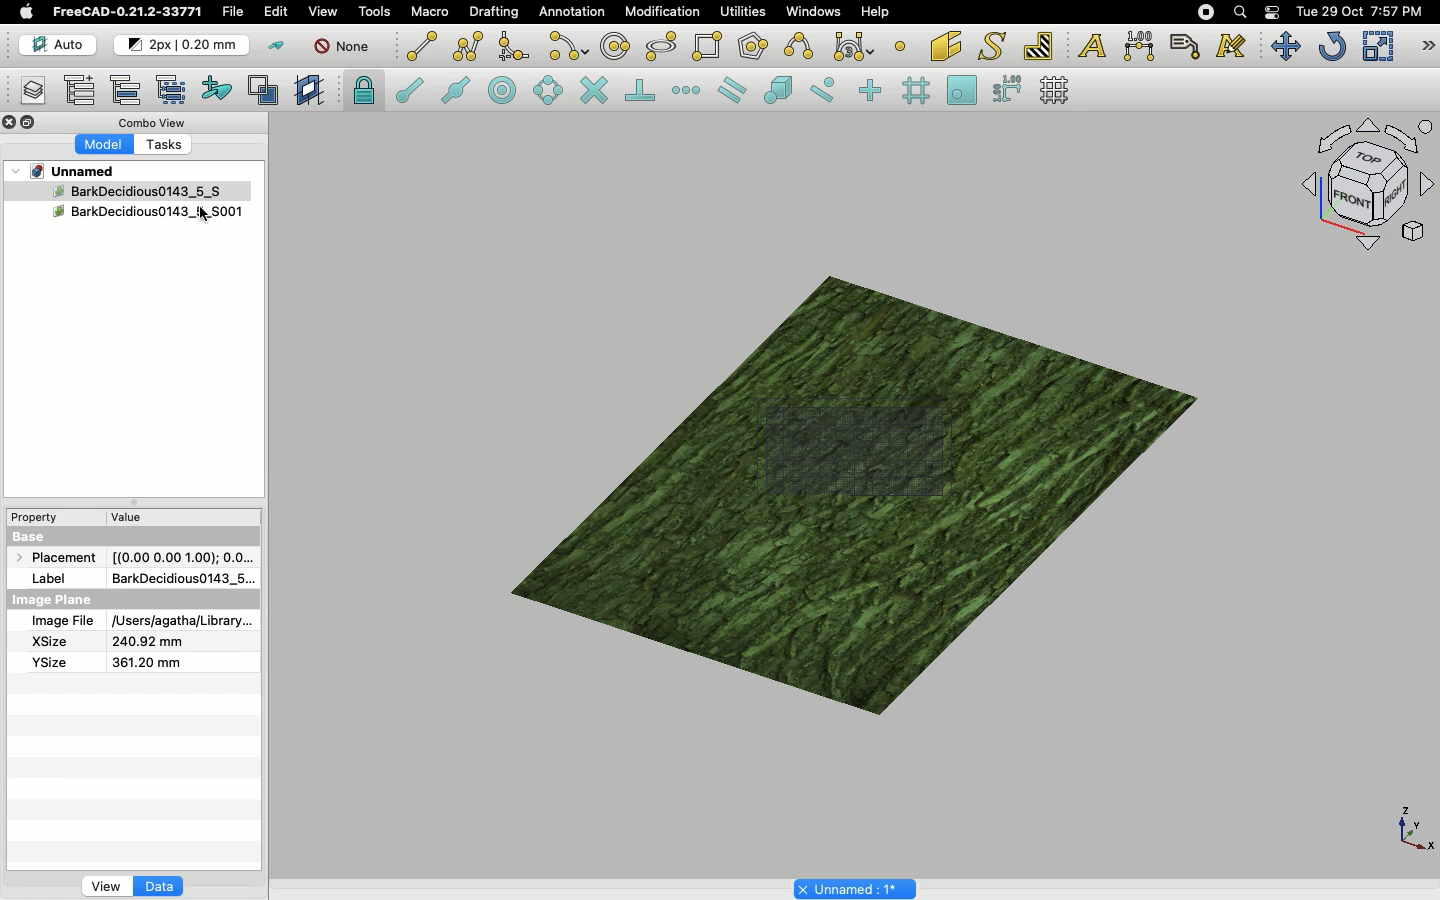 The width and height of the screenshot is (1440, 900). What do you see at coordinates (857, 887) in the screenshot?
I see `Project name` at bounding box center [857, 887].